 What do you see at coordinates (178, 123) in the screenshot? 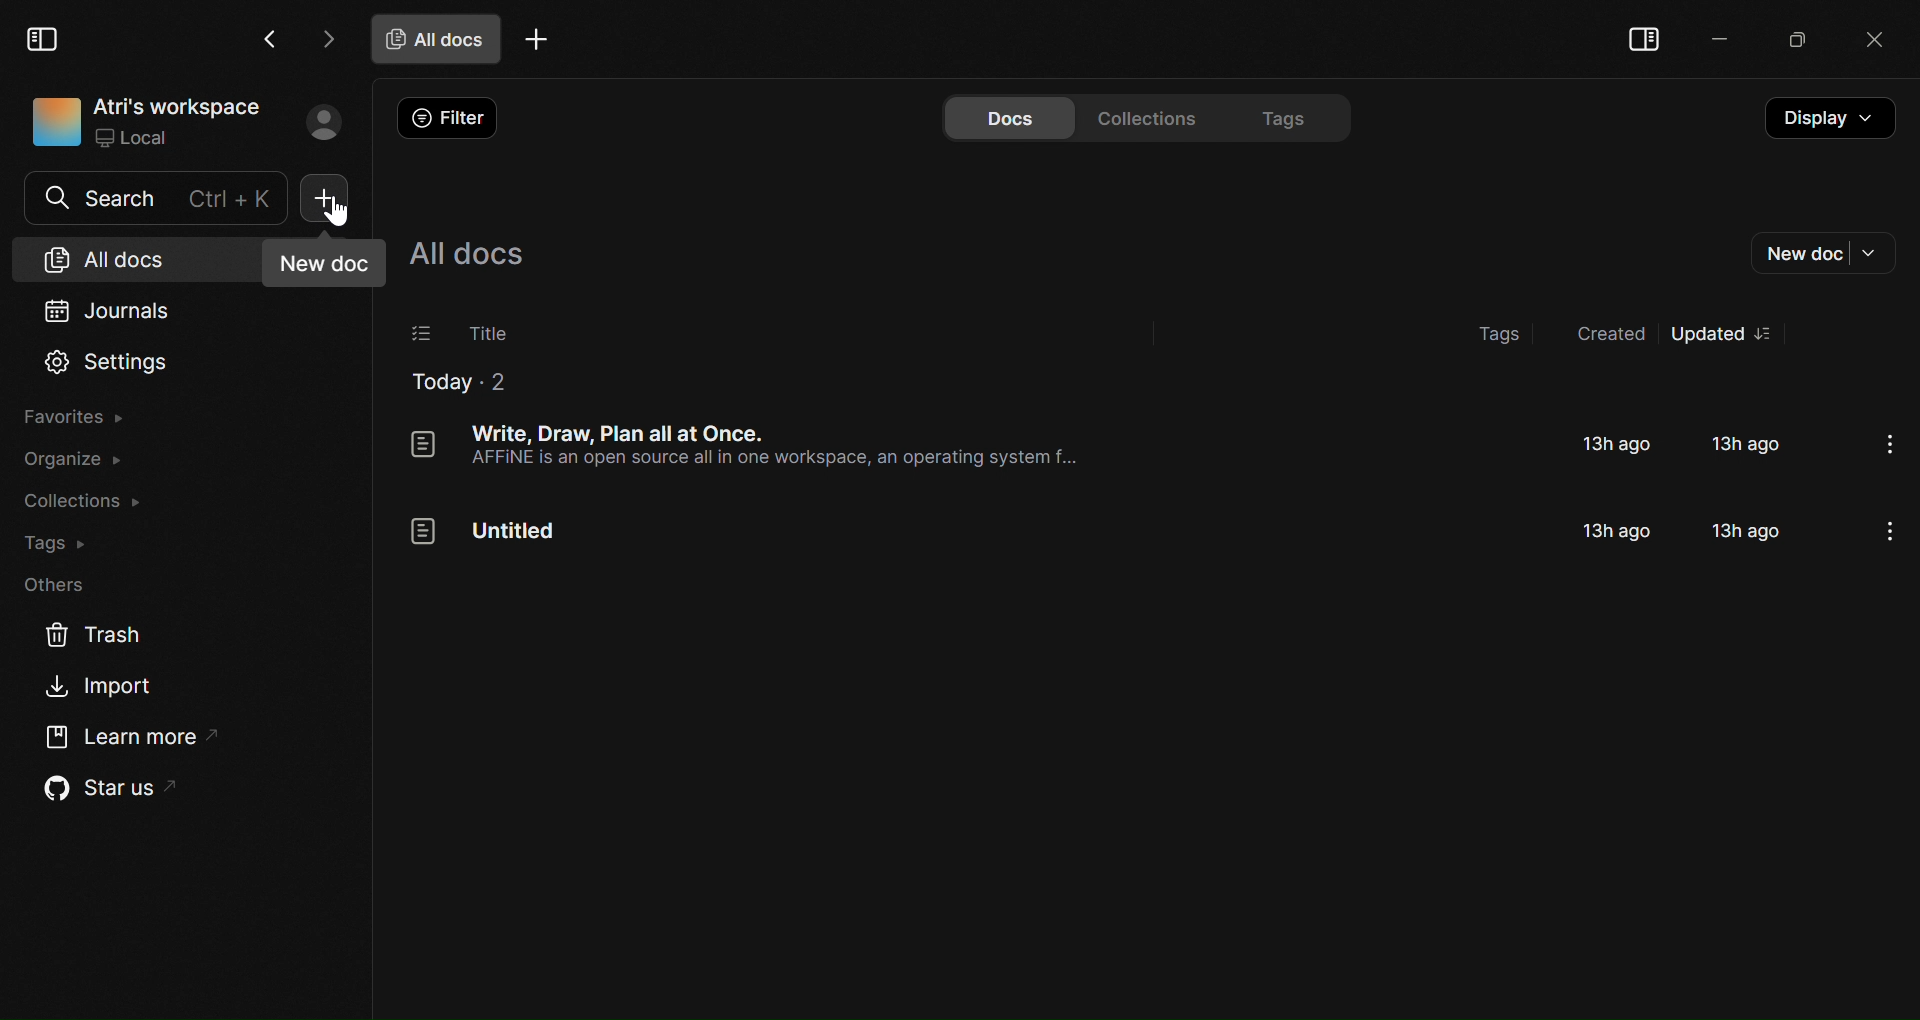
I see `Atri's workspace Local` at bounding box center [178, 123].